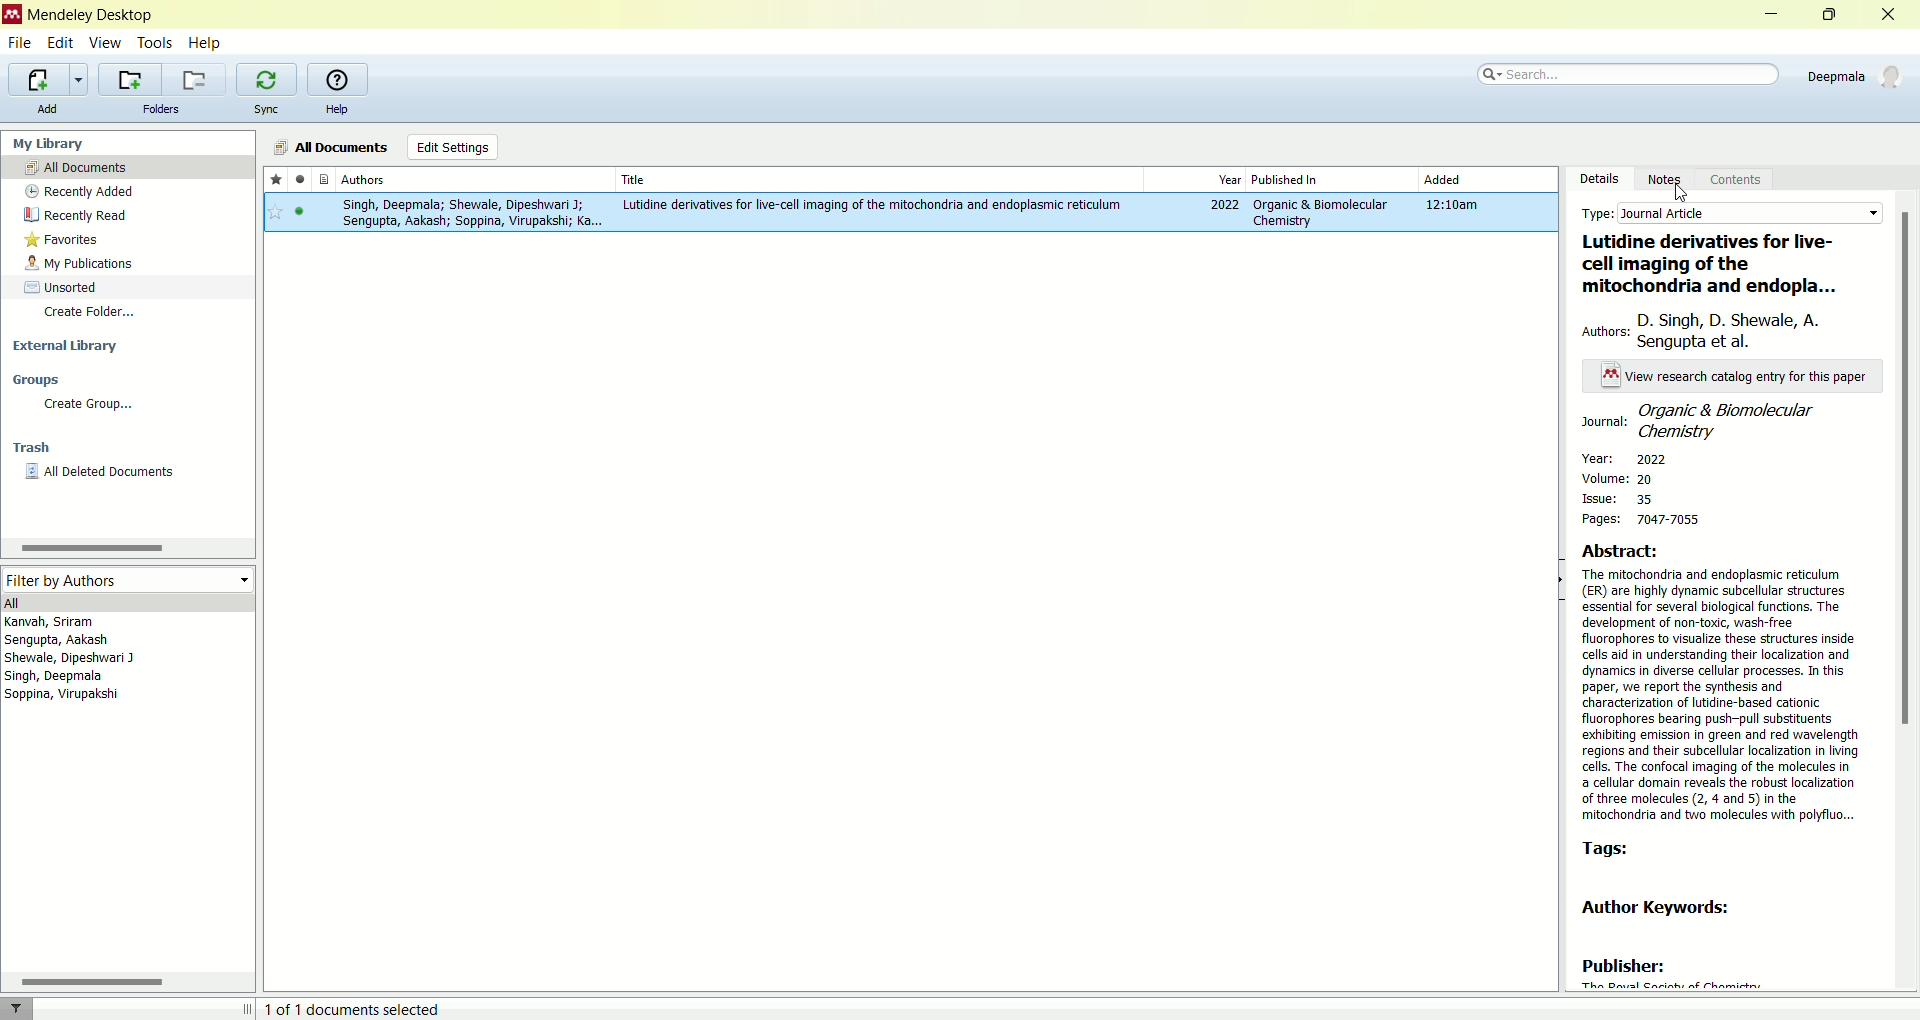 The image size is (1920, 1020). What do you see at coordinates (1631, 498) in the screenshot?
I see `issue : 35` at bounding box center [1631, 498].